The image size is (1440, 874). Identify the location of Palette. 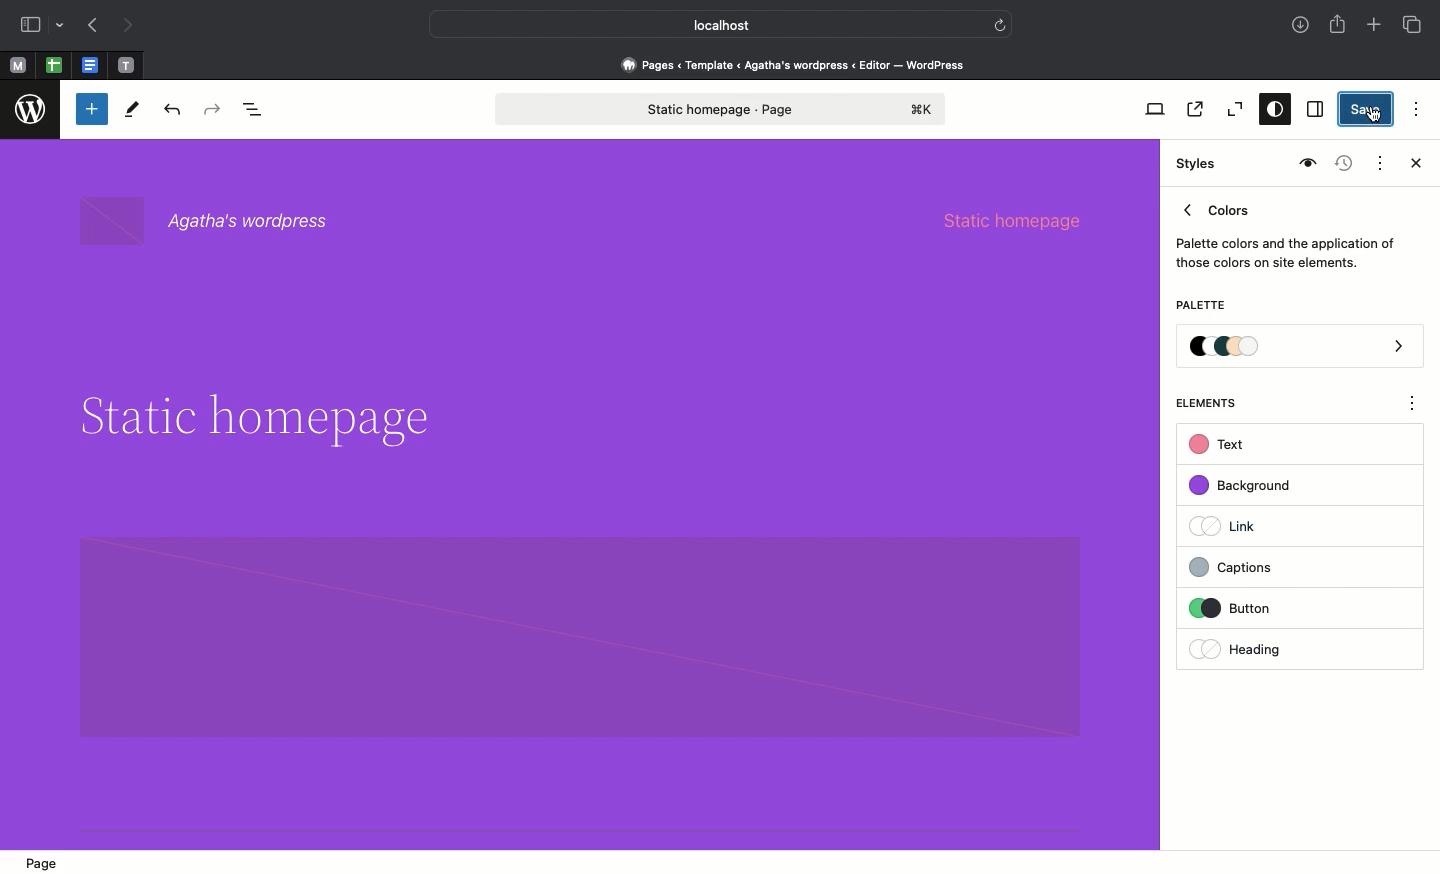
(1301, 348).